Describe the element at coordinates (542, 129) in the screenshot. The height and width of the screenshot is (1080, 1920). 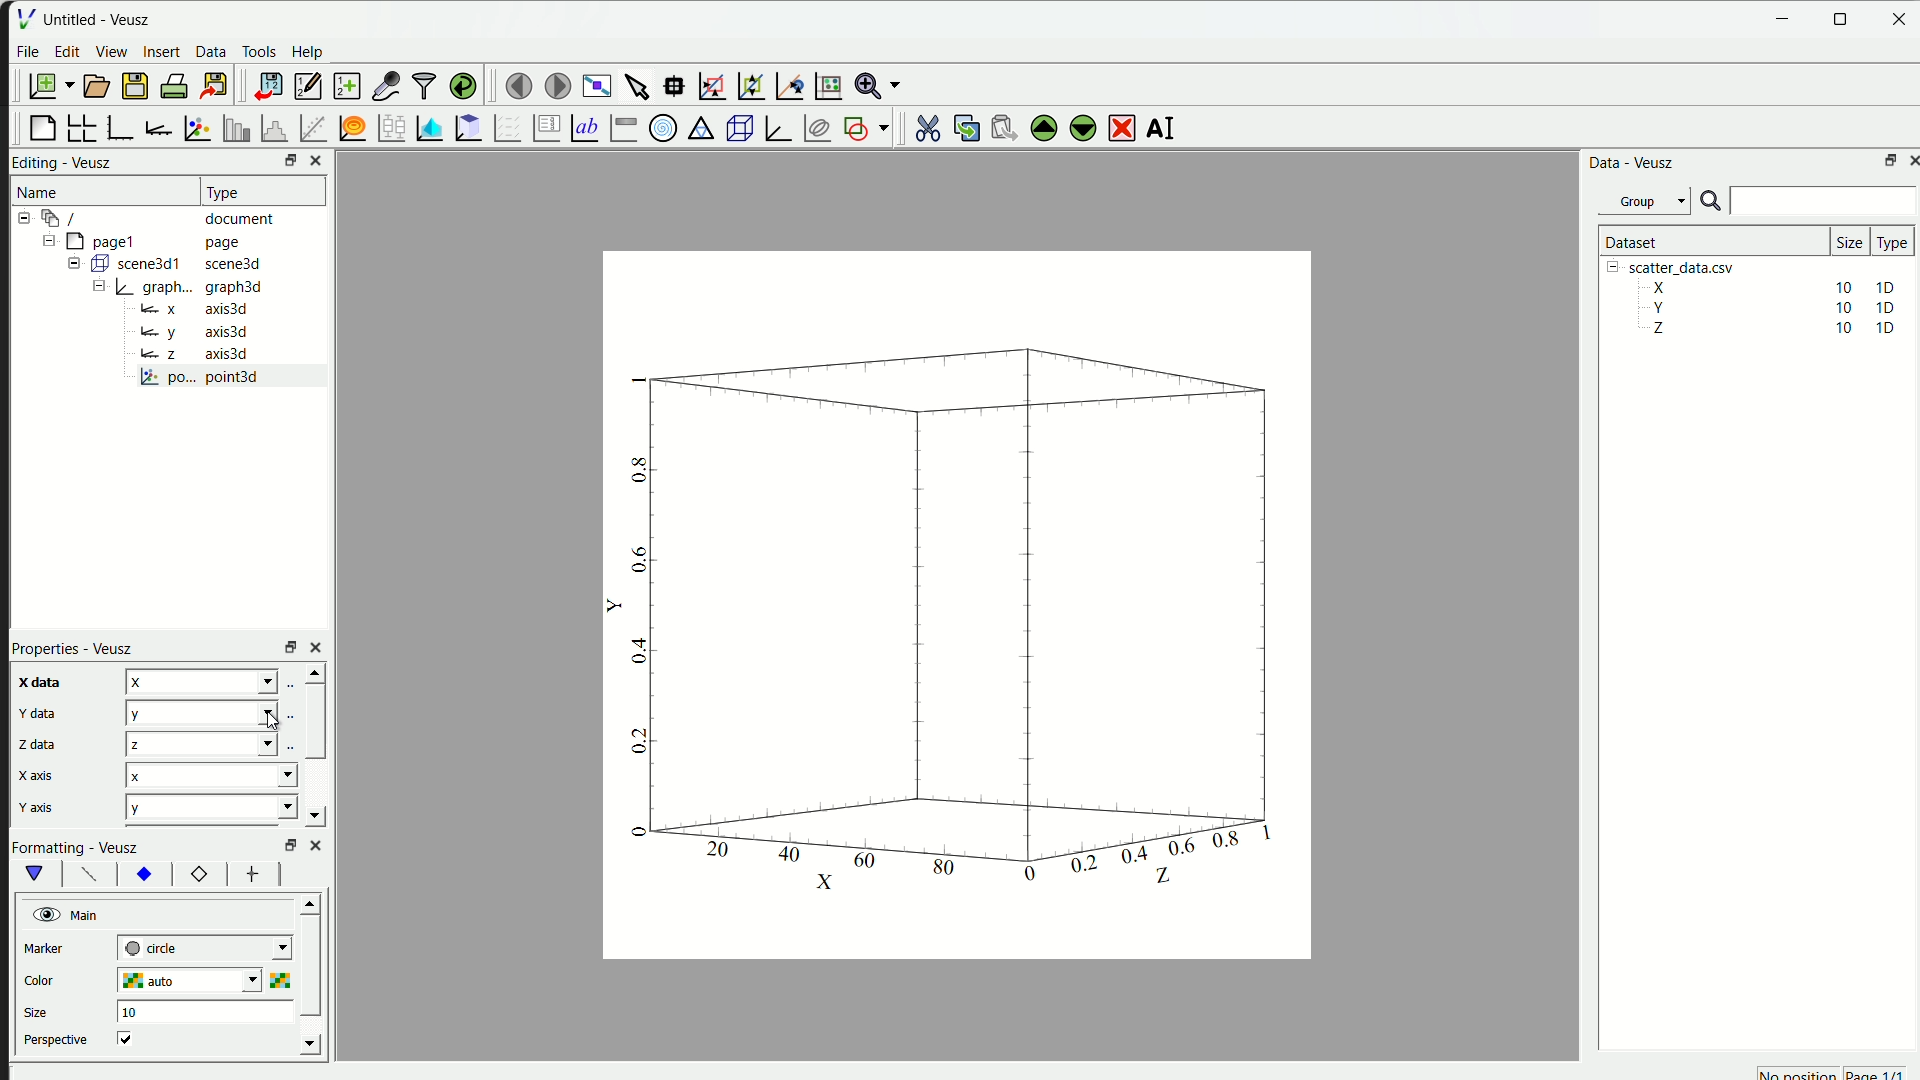
I see `plot key` at that location.